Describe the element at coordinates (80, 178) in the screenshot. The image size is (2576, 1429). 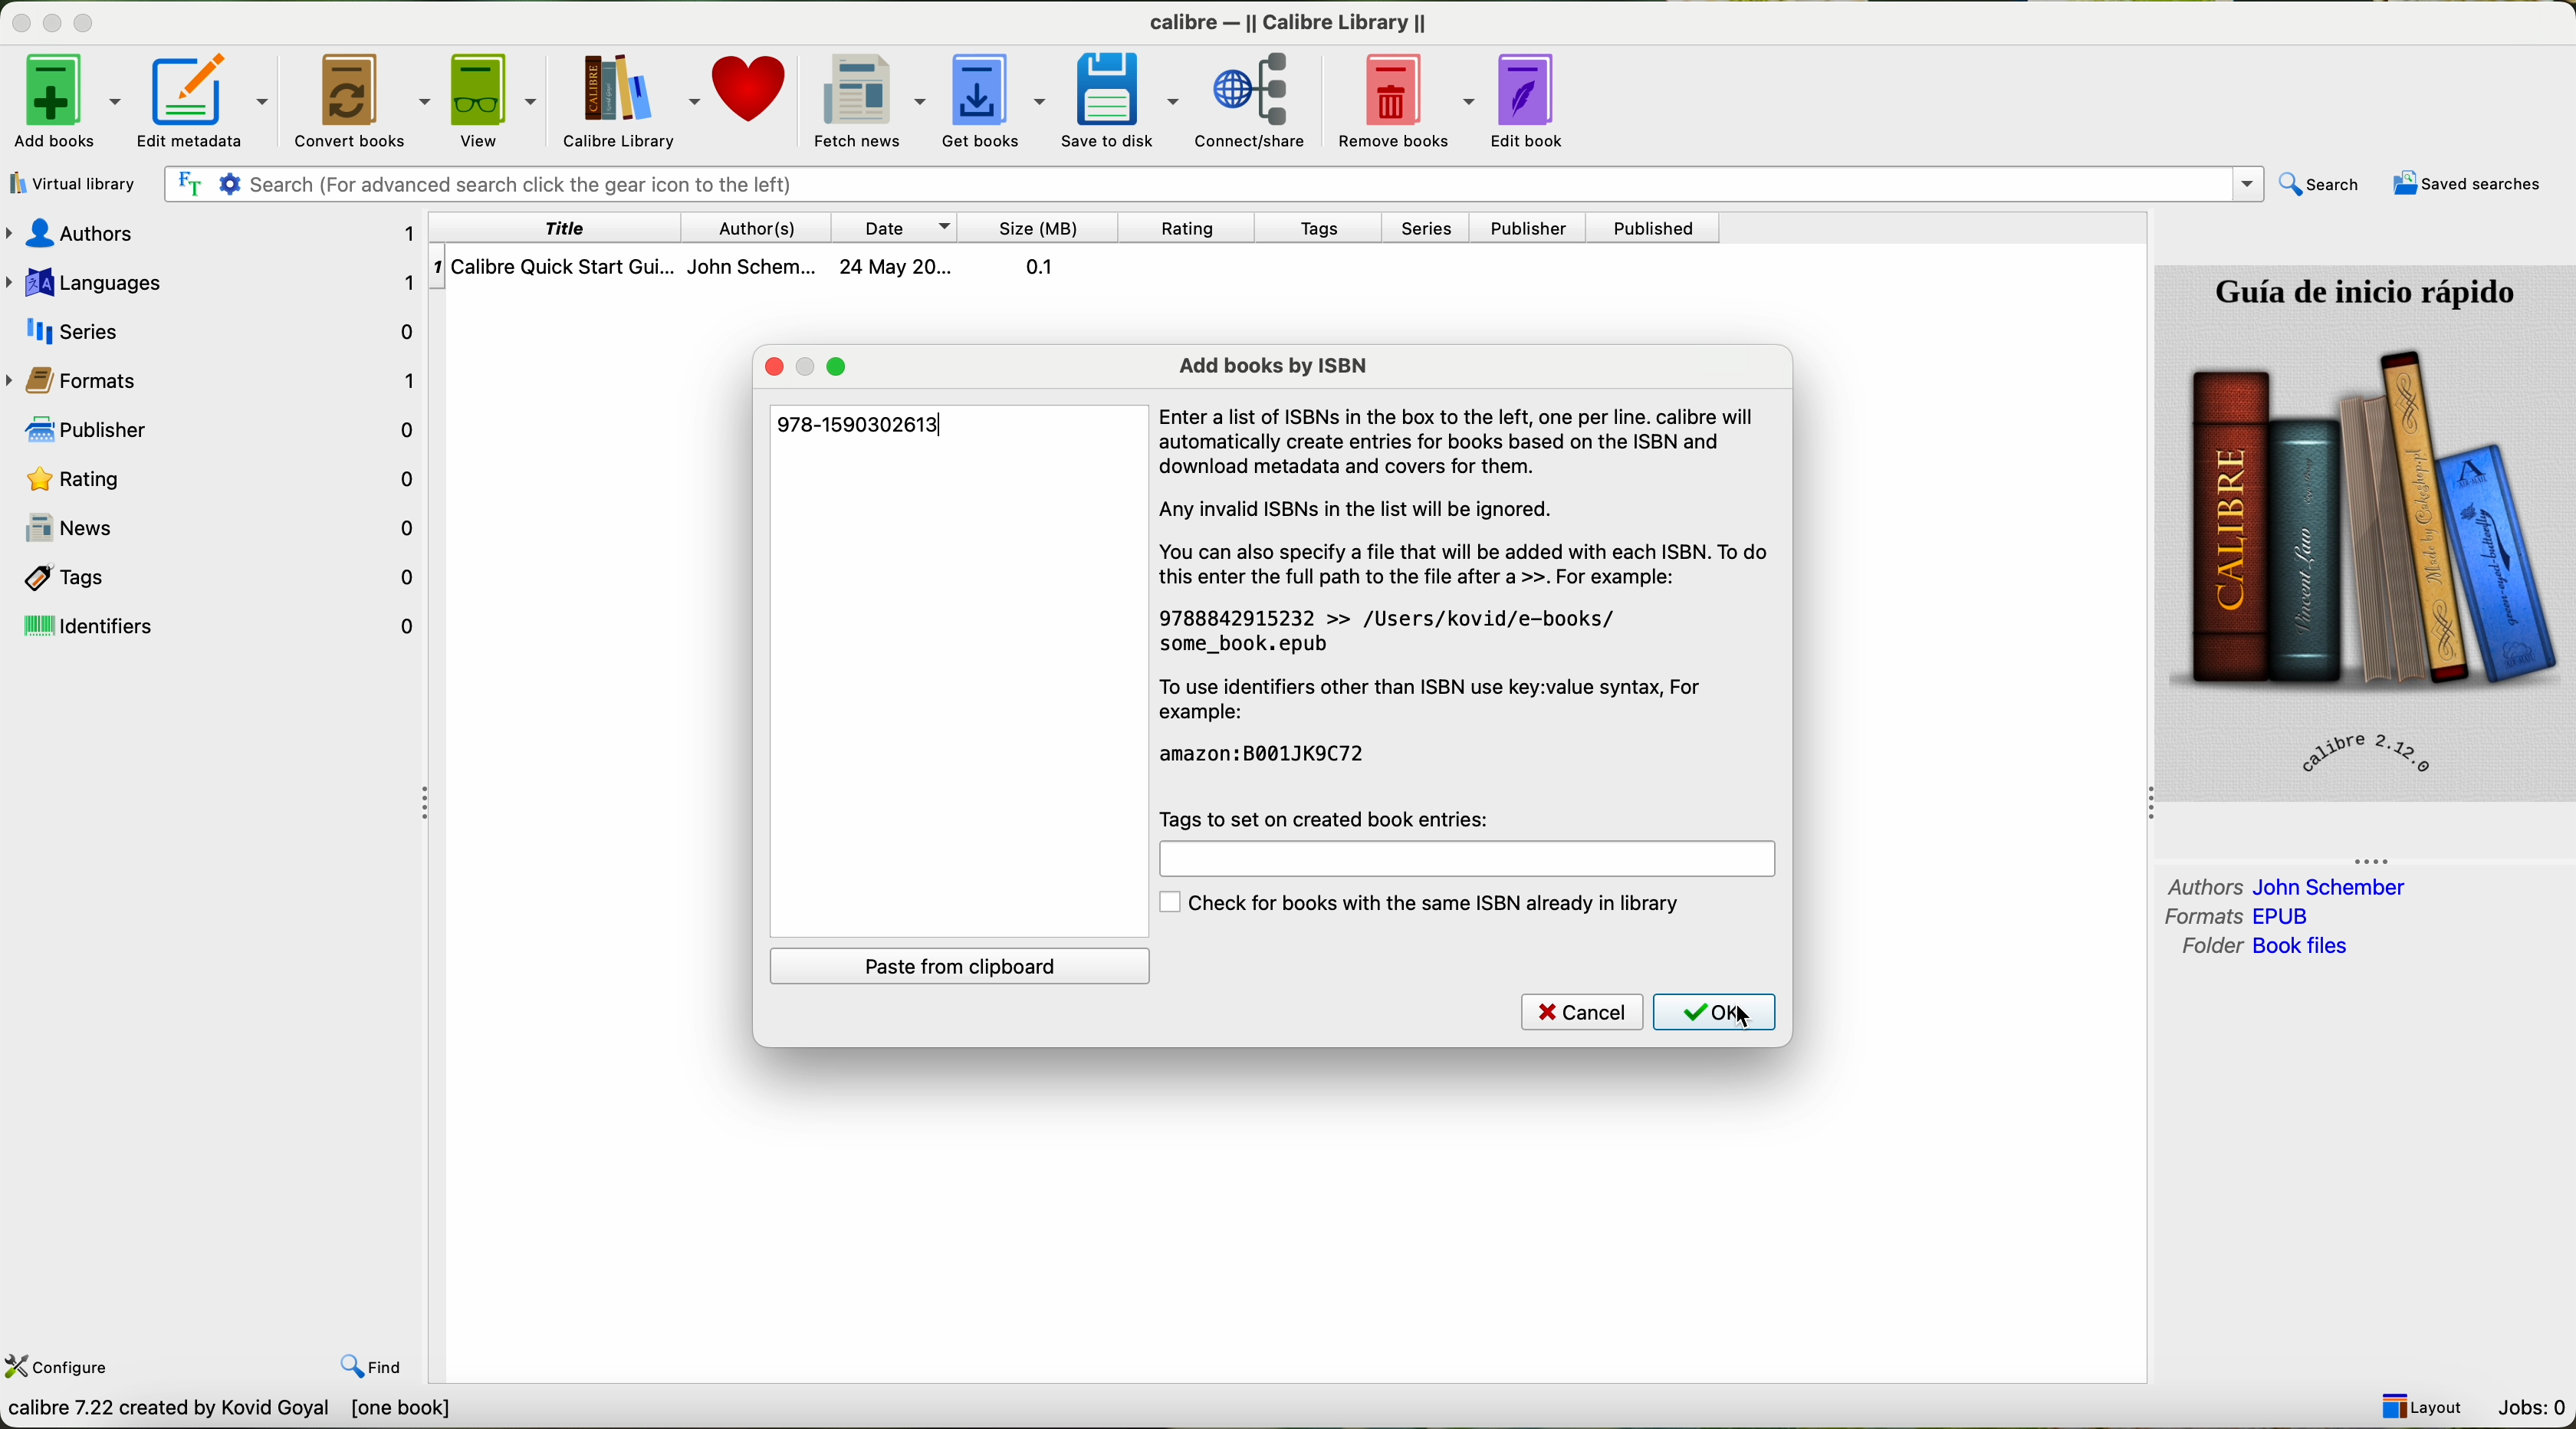
I see `add books from a single folder` at that location.